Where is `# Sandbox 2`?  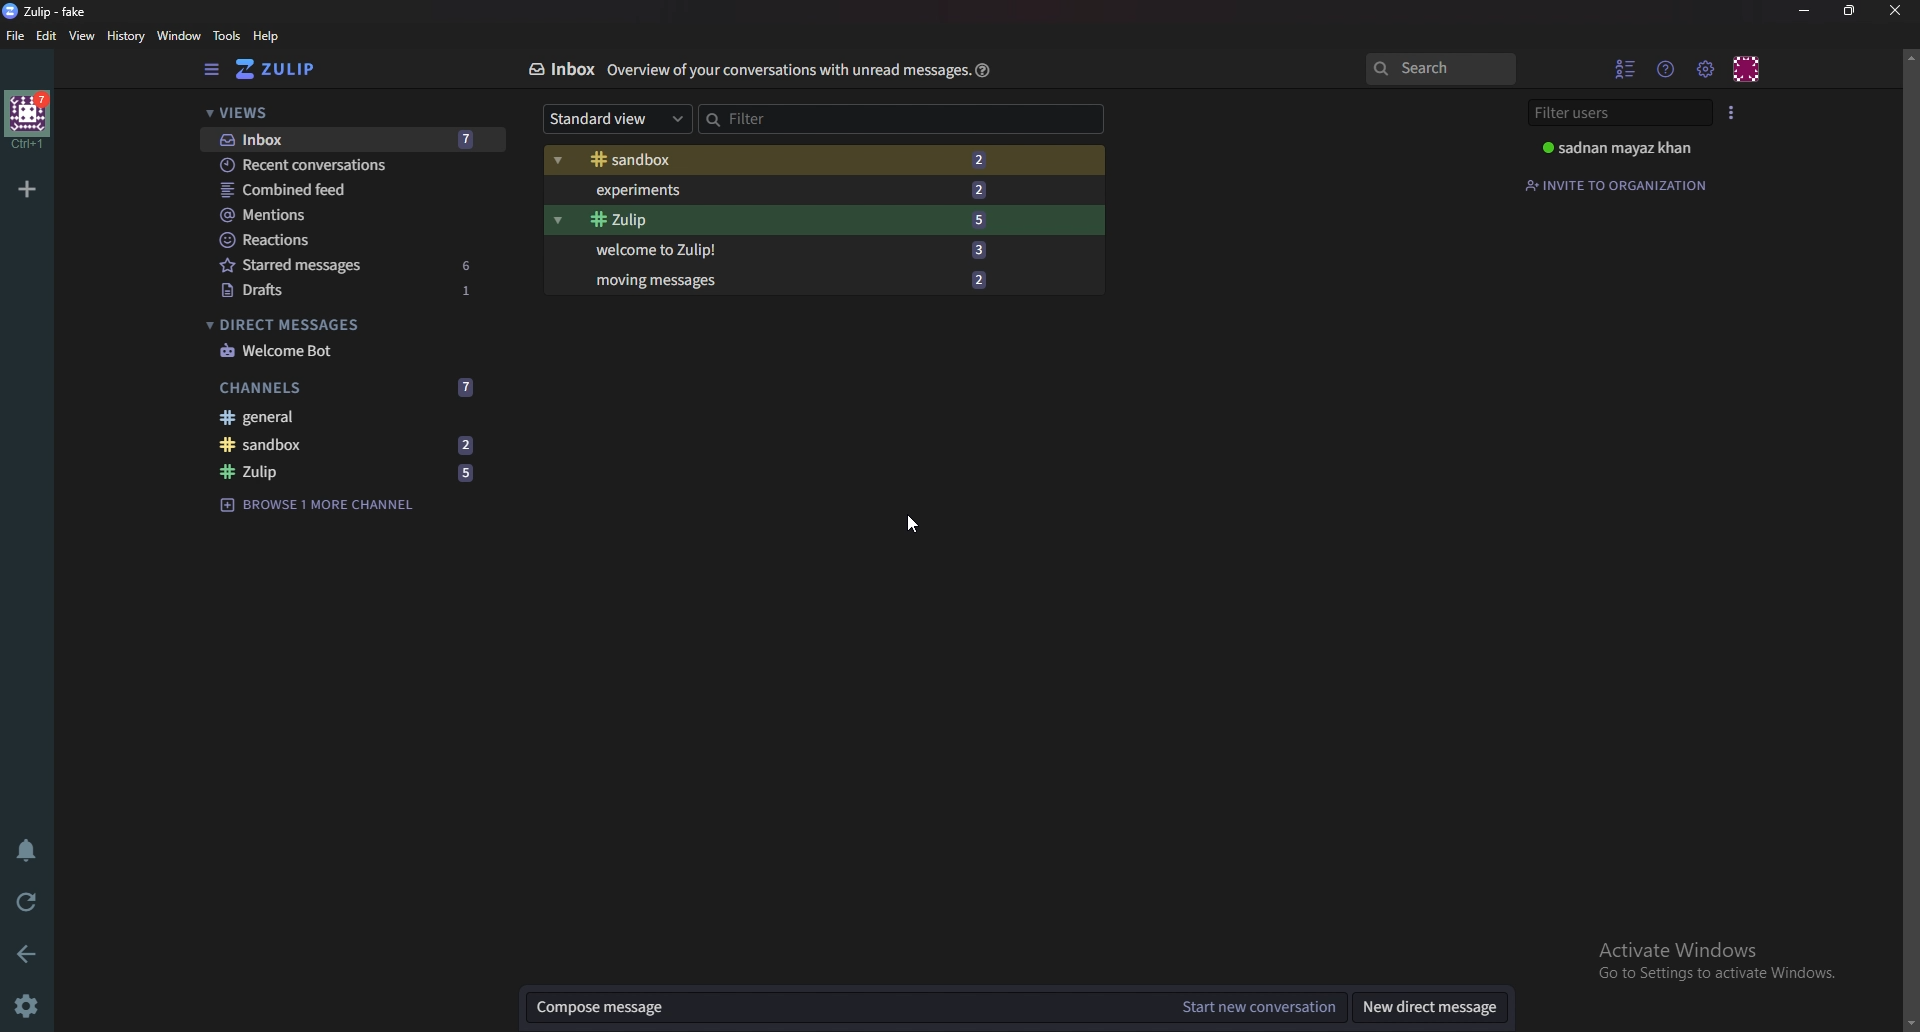 # Sandbox 2 is located at coordinates (778, 159).